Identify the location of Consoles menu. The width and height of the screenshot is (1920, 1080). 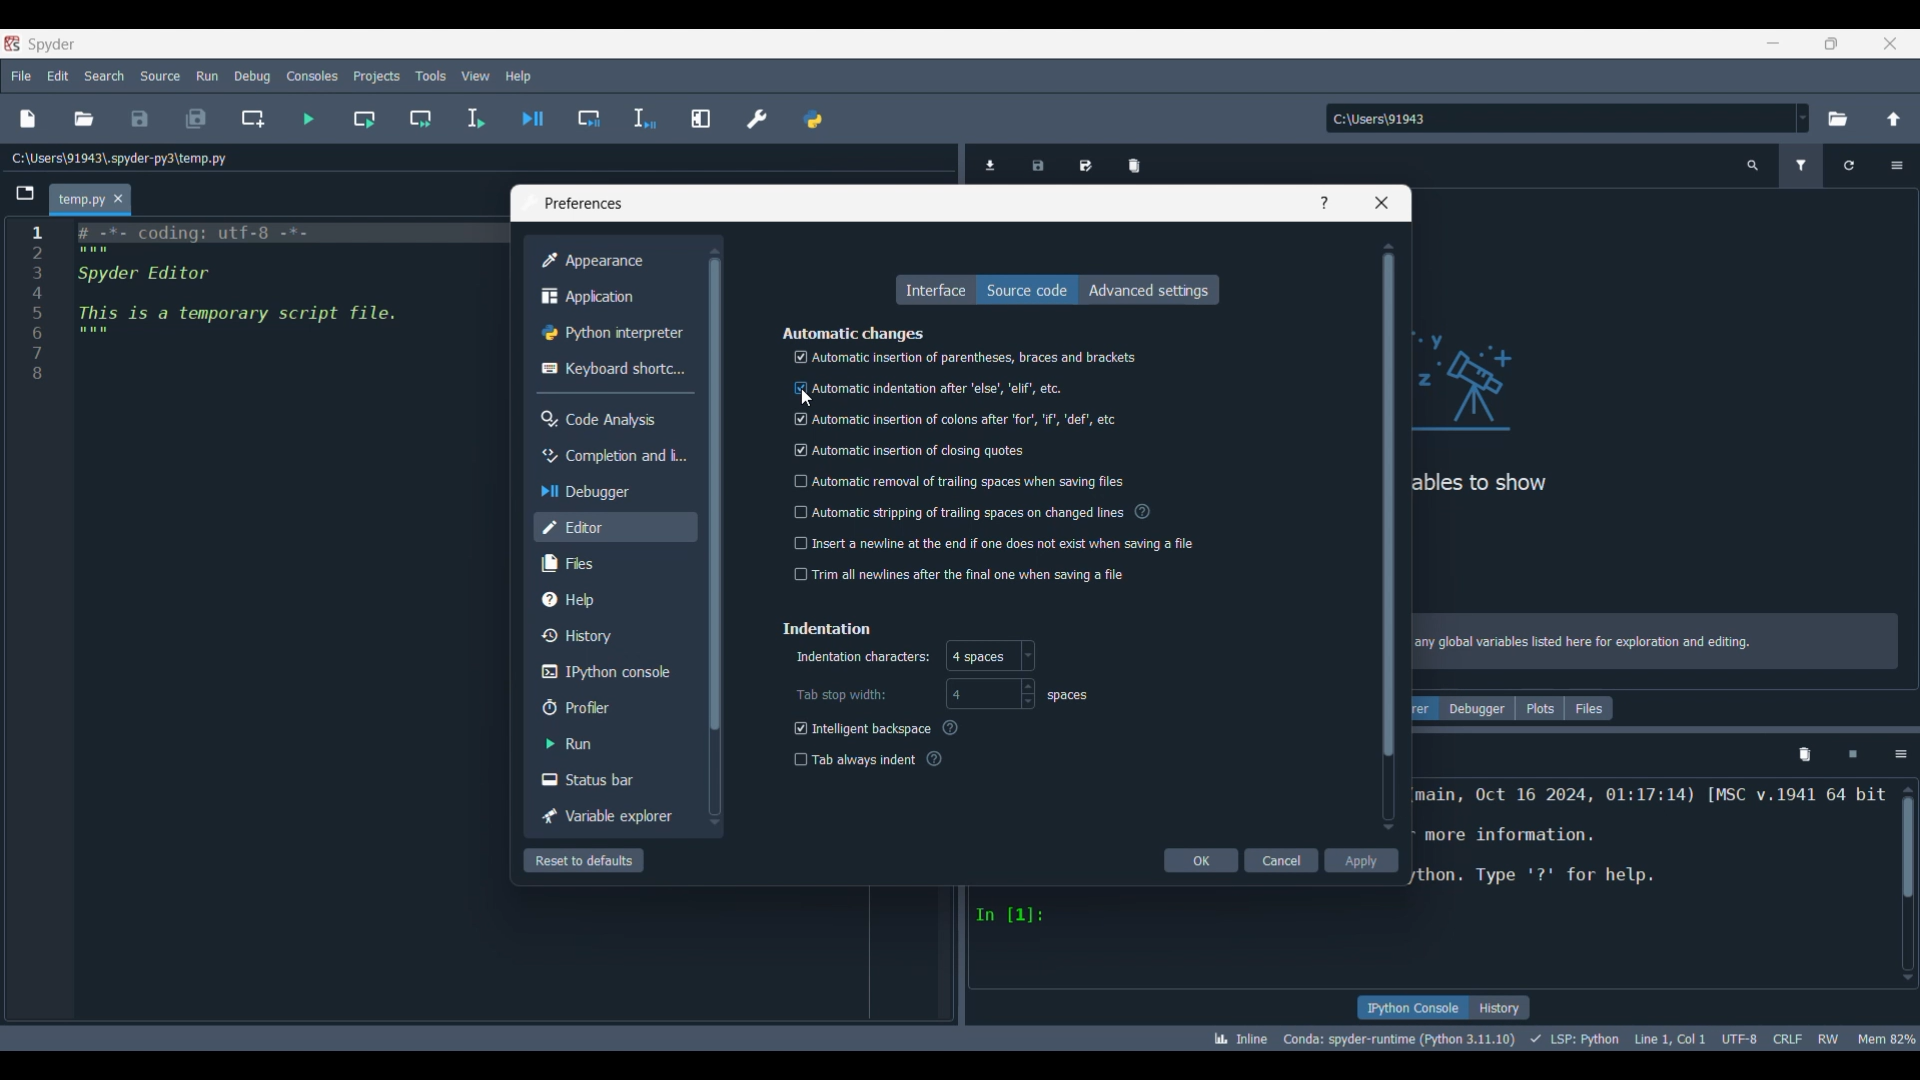
(312, 76).